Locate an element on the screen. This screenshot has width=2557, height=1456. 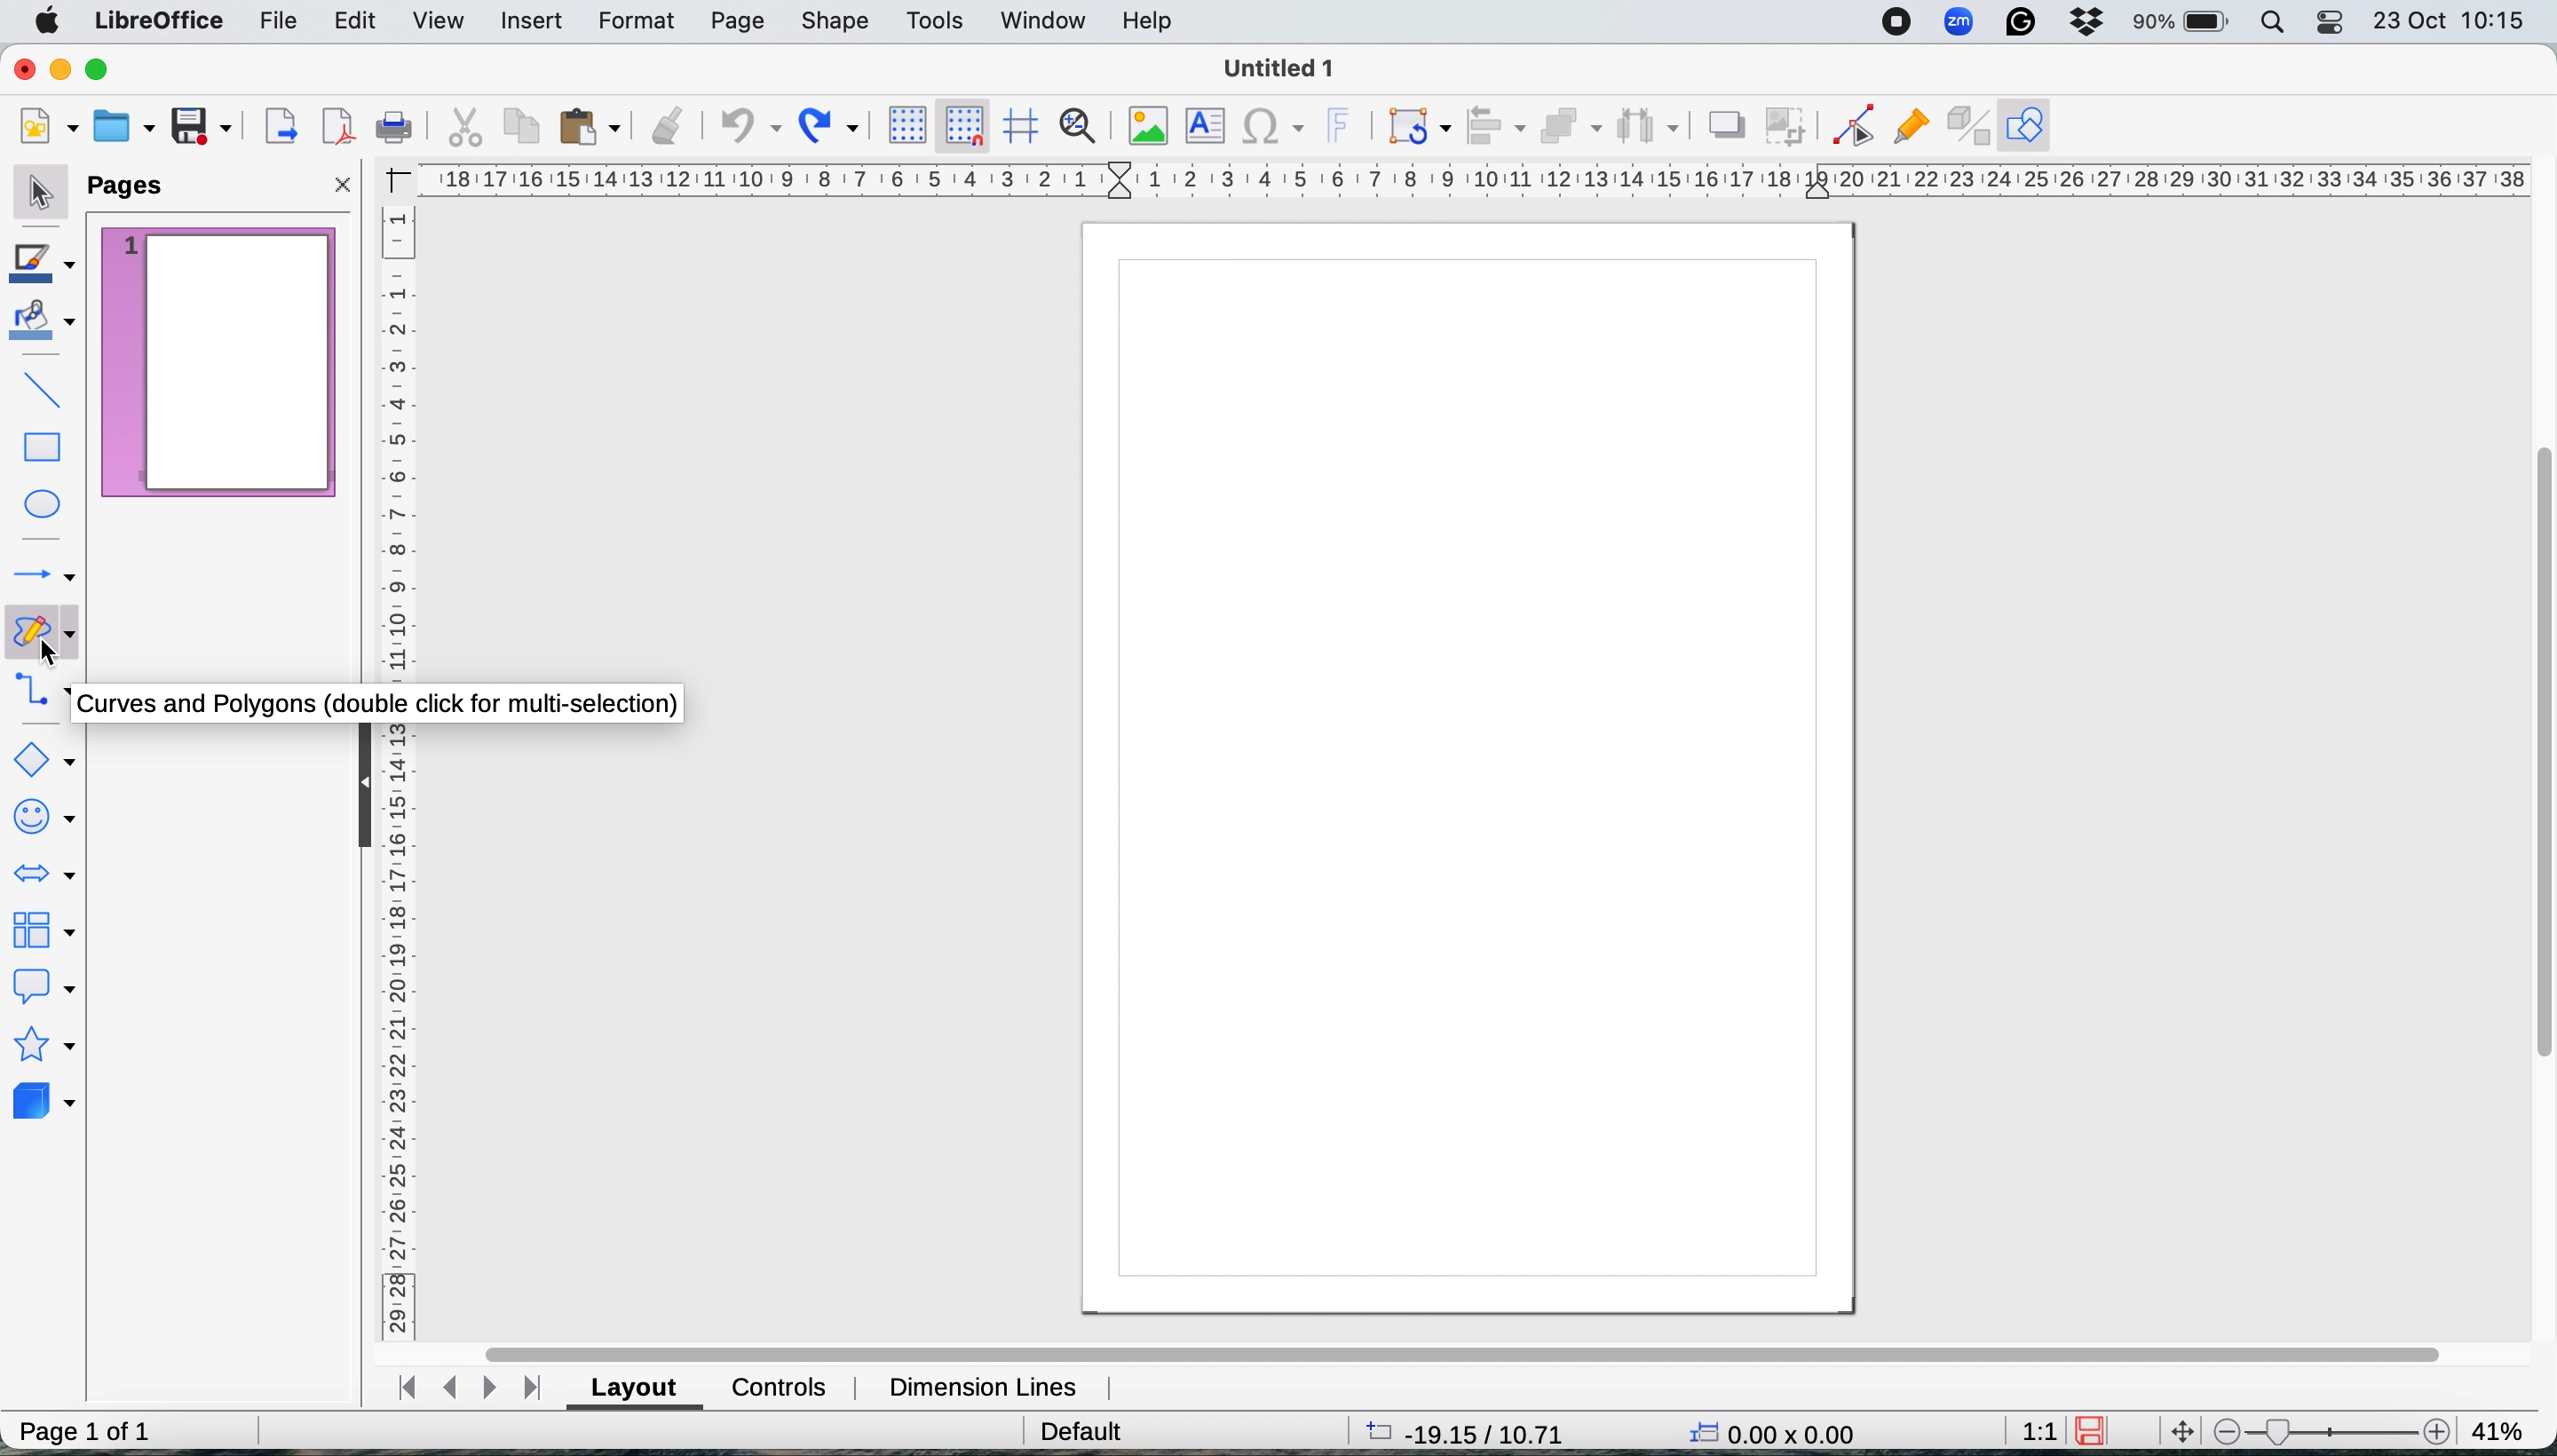
export directly as pdf is located at coordinates (338, 125).